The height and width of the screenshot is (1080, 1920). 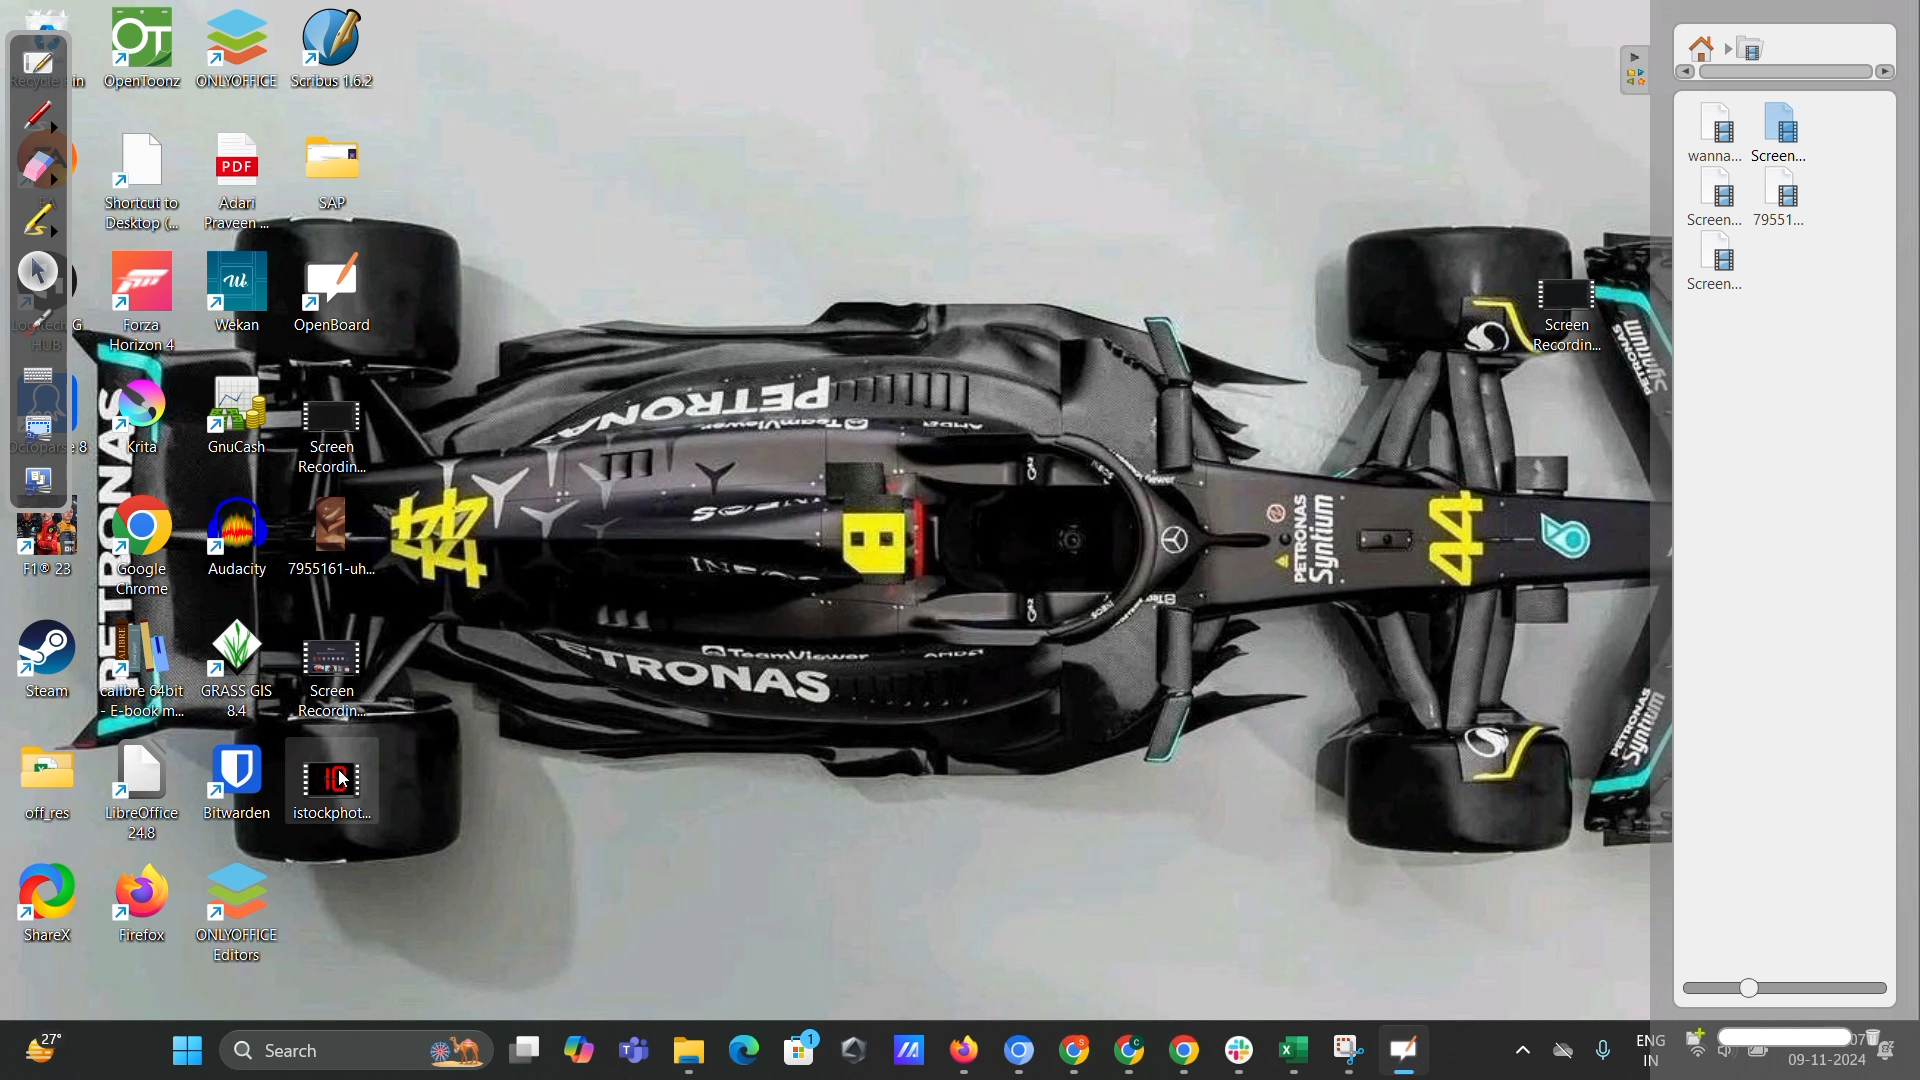 I want to click on display virtual keyboard, so click(x=40, y=378).